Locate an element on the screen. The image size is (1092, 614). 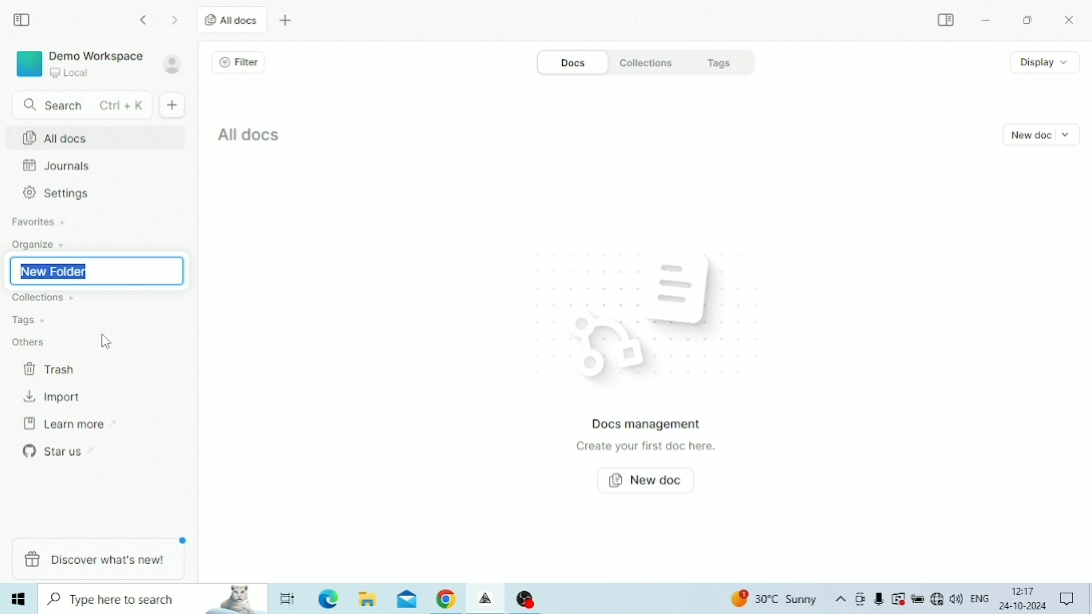
Tags is located at coordinates (28, 322).